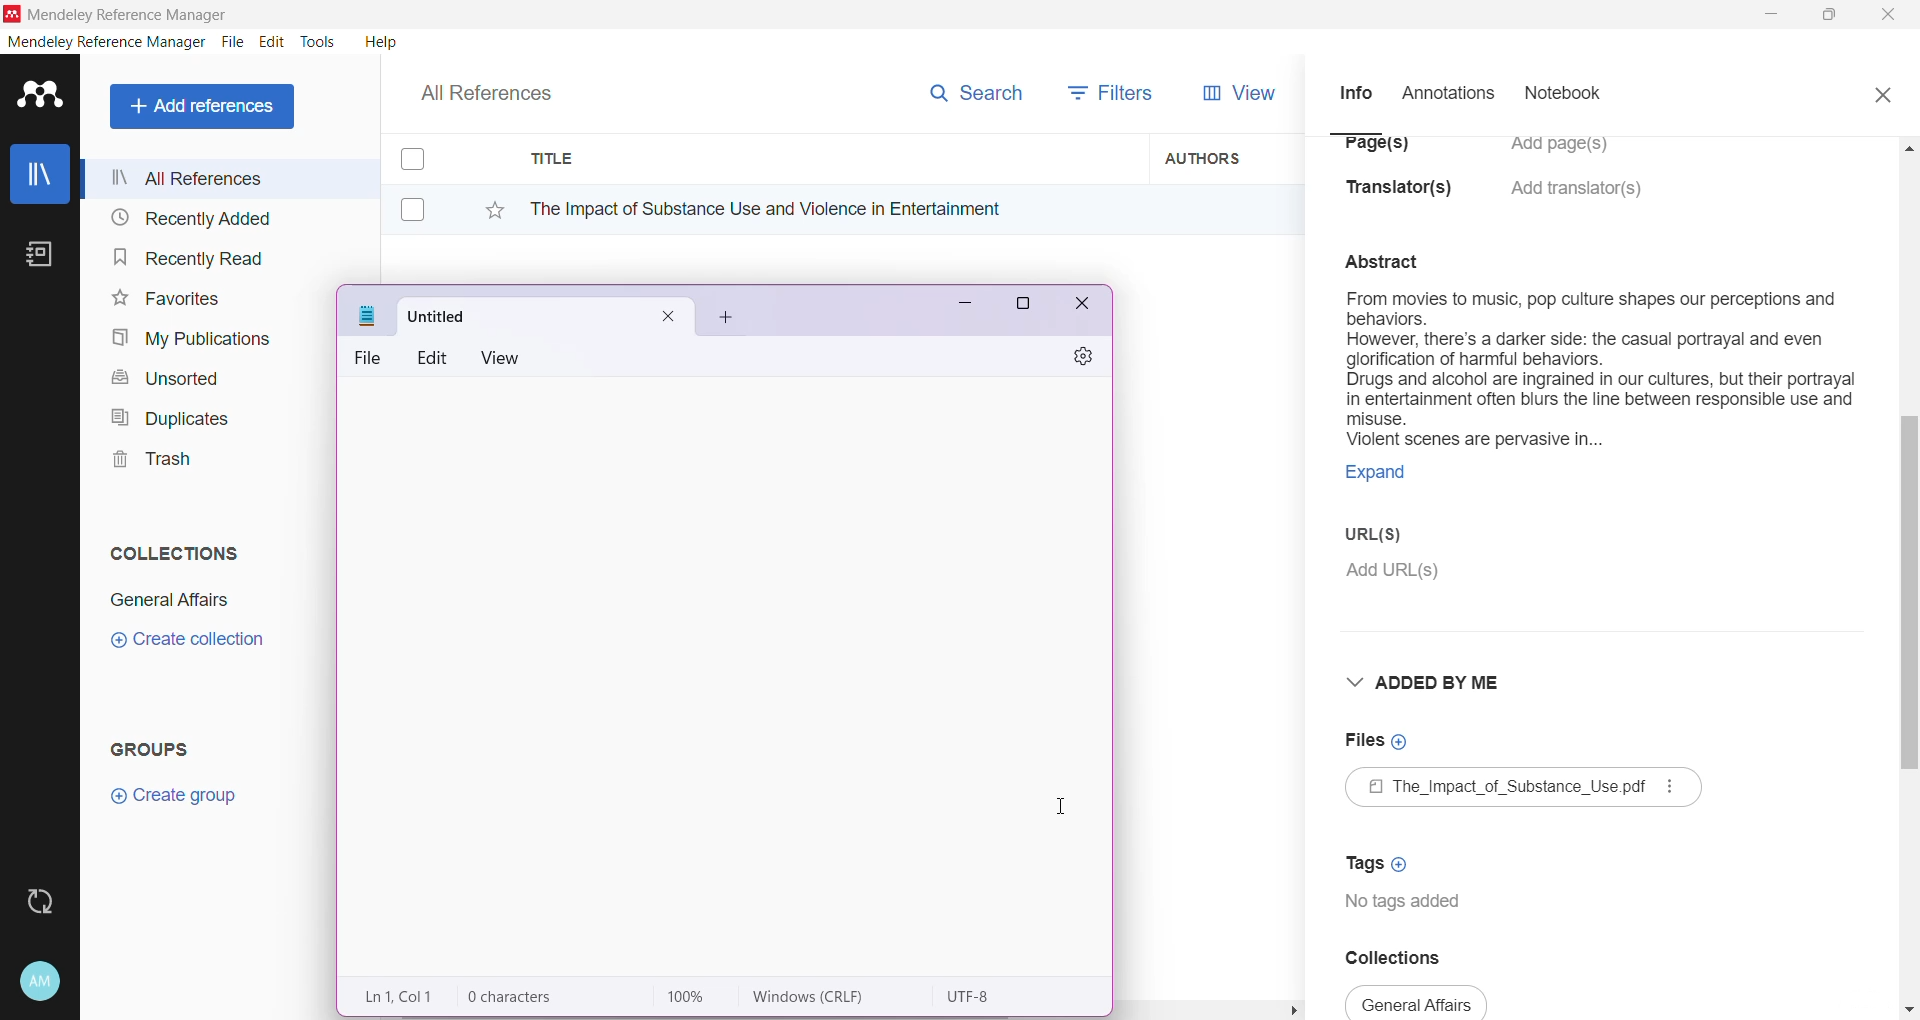 The image size is (1920, 1020). Describe the element at coordinates (1168, 968) in the screenshot. I see `grammarly logo` at that location.